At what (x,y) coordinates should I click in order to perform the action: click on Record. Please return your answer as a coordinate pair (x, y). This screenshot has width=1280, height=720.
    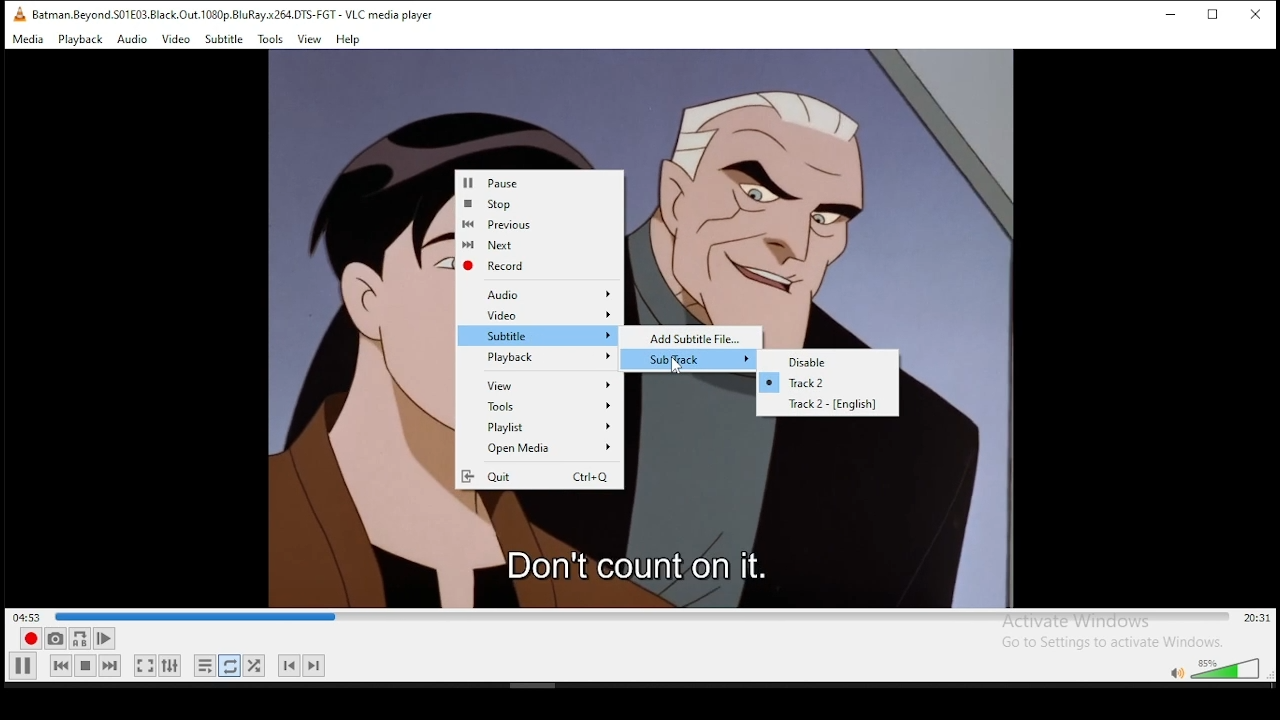
    Looking at the image, I should click on (535, 267).